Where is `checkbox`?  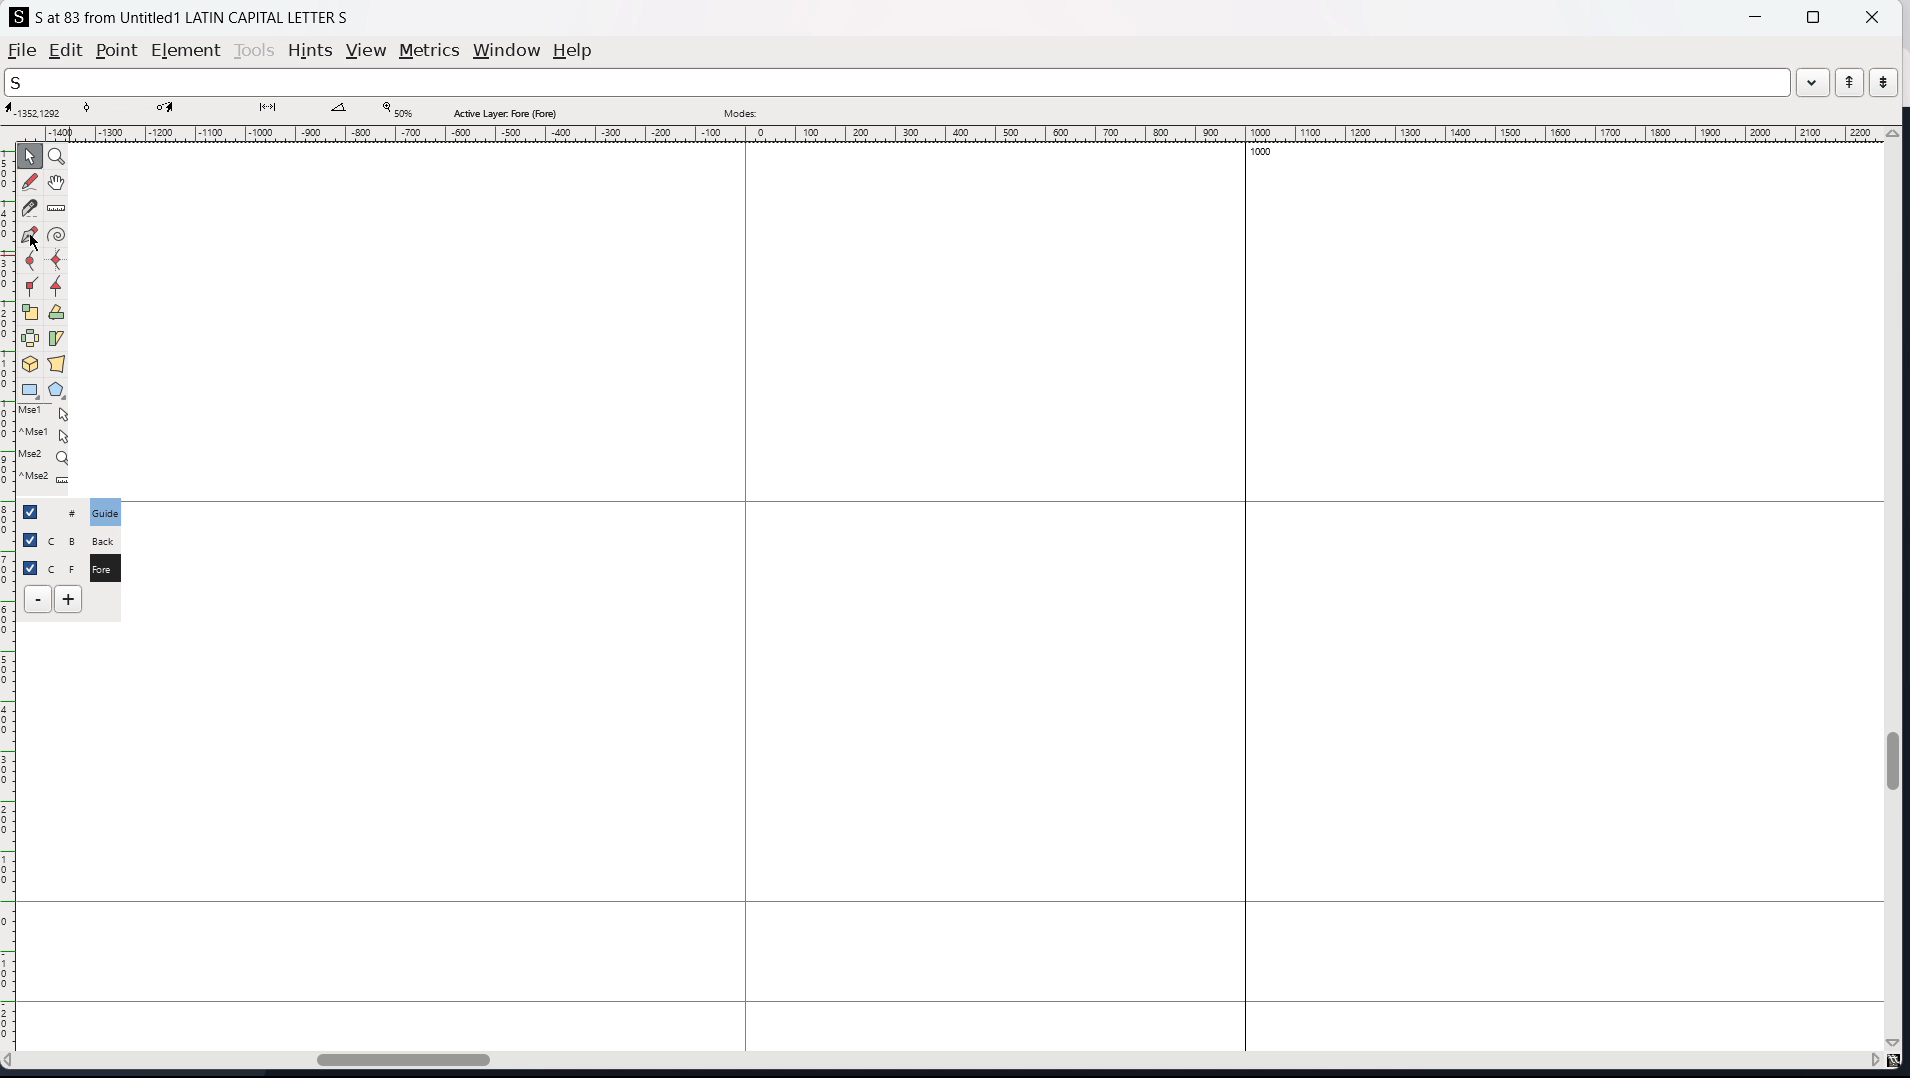
checkbox is located at coordinates (29, 538).